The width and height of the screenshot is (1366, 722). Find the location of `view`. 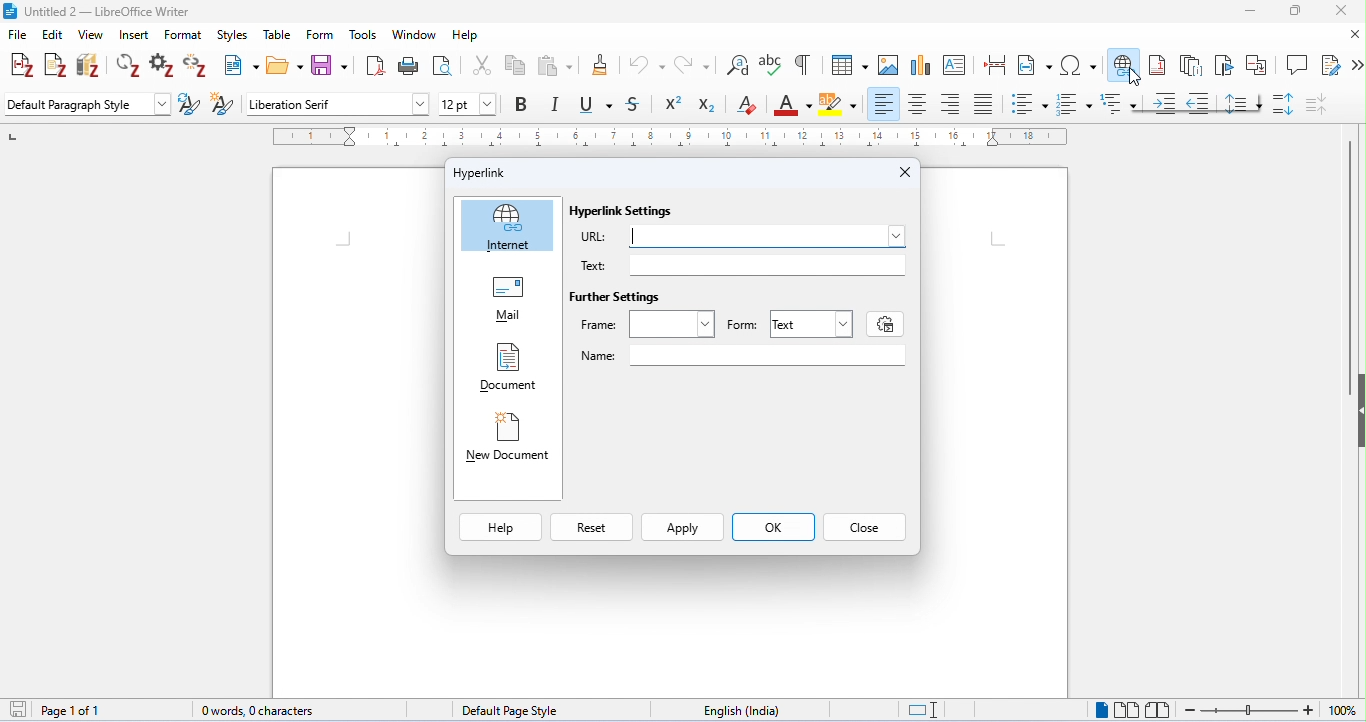

view is located at coordinates (92, 36).